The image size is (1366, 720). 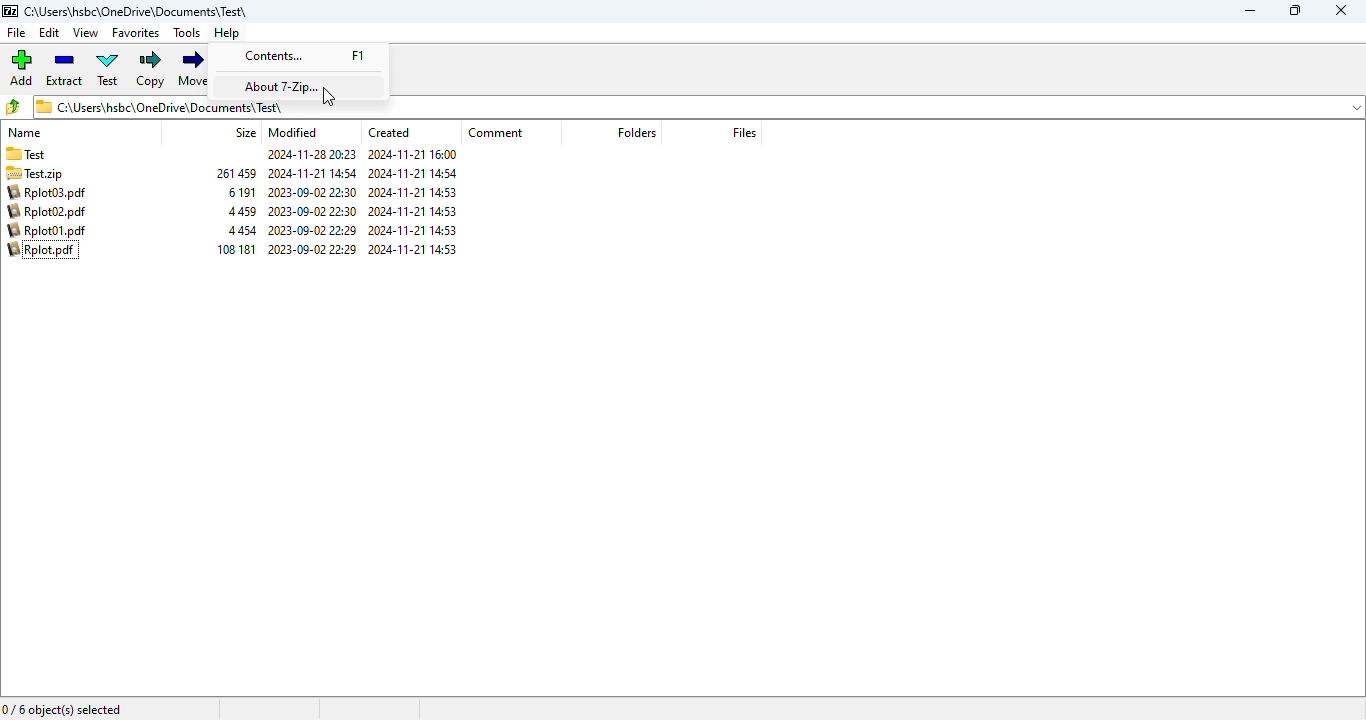 I want to click on C:\Users\hsbc\OneDrive\Documents\Test\, so click(x=135, y=12).